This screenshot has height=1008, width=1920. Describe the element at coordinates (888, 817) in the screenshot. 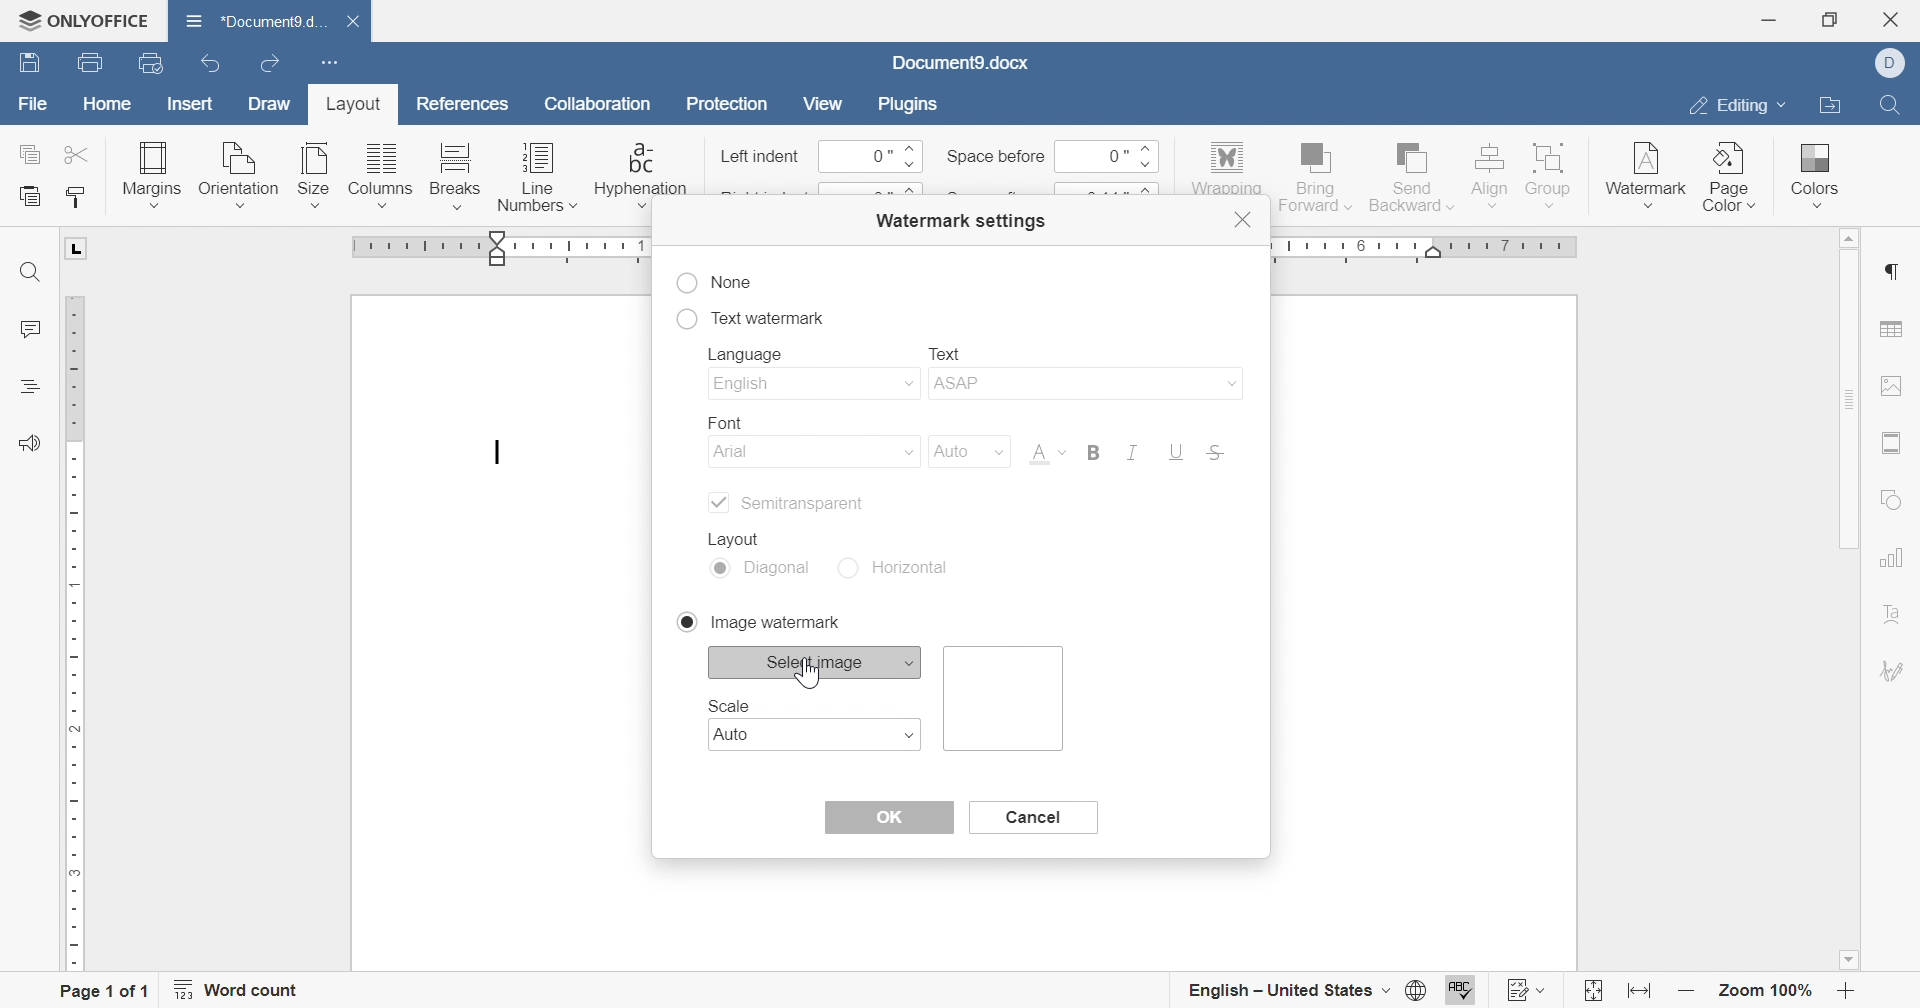

I see `OK` at that location.